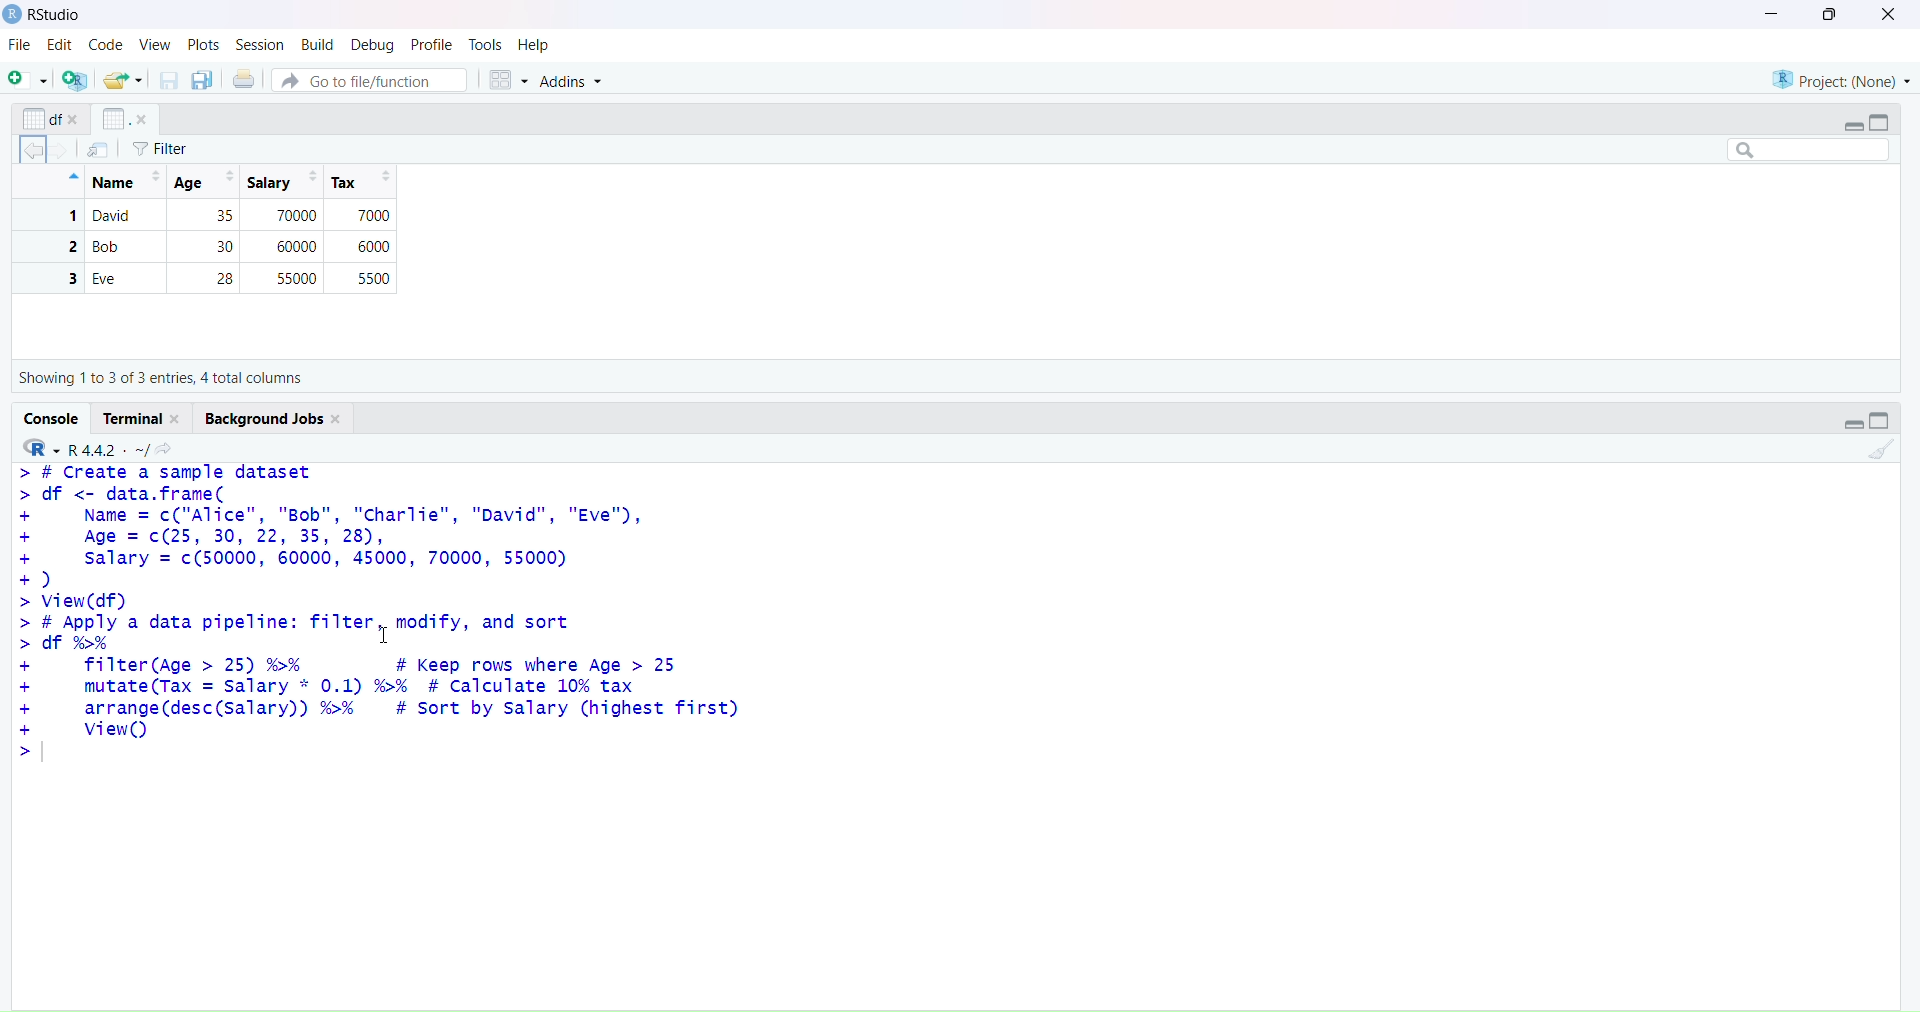  What do you see at coordinates (154, 43) in the screenshot?
I see `view` at bounding box center [154, 43].